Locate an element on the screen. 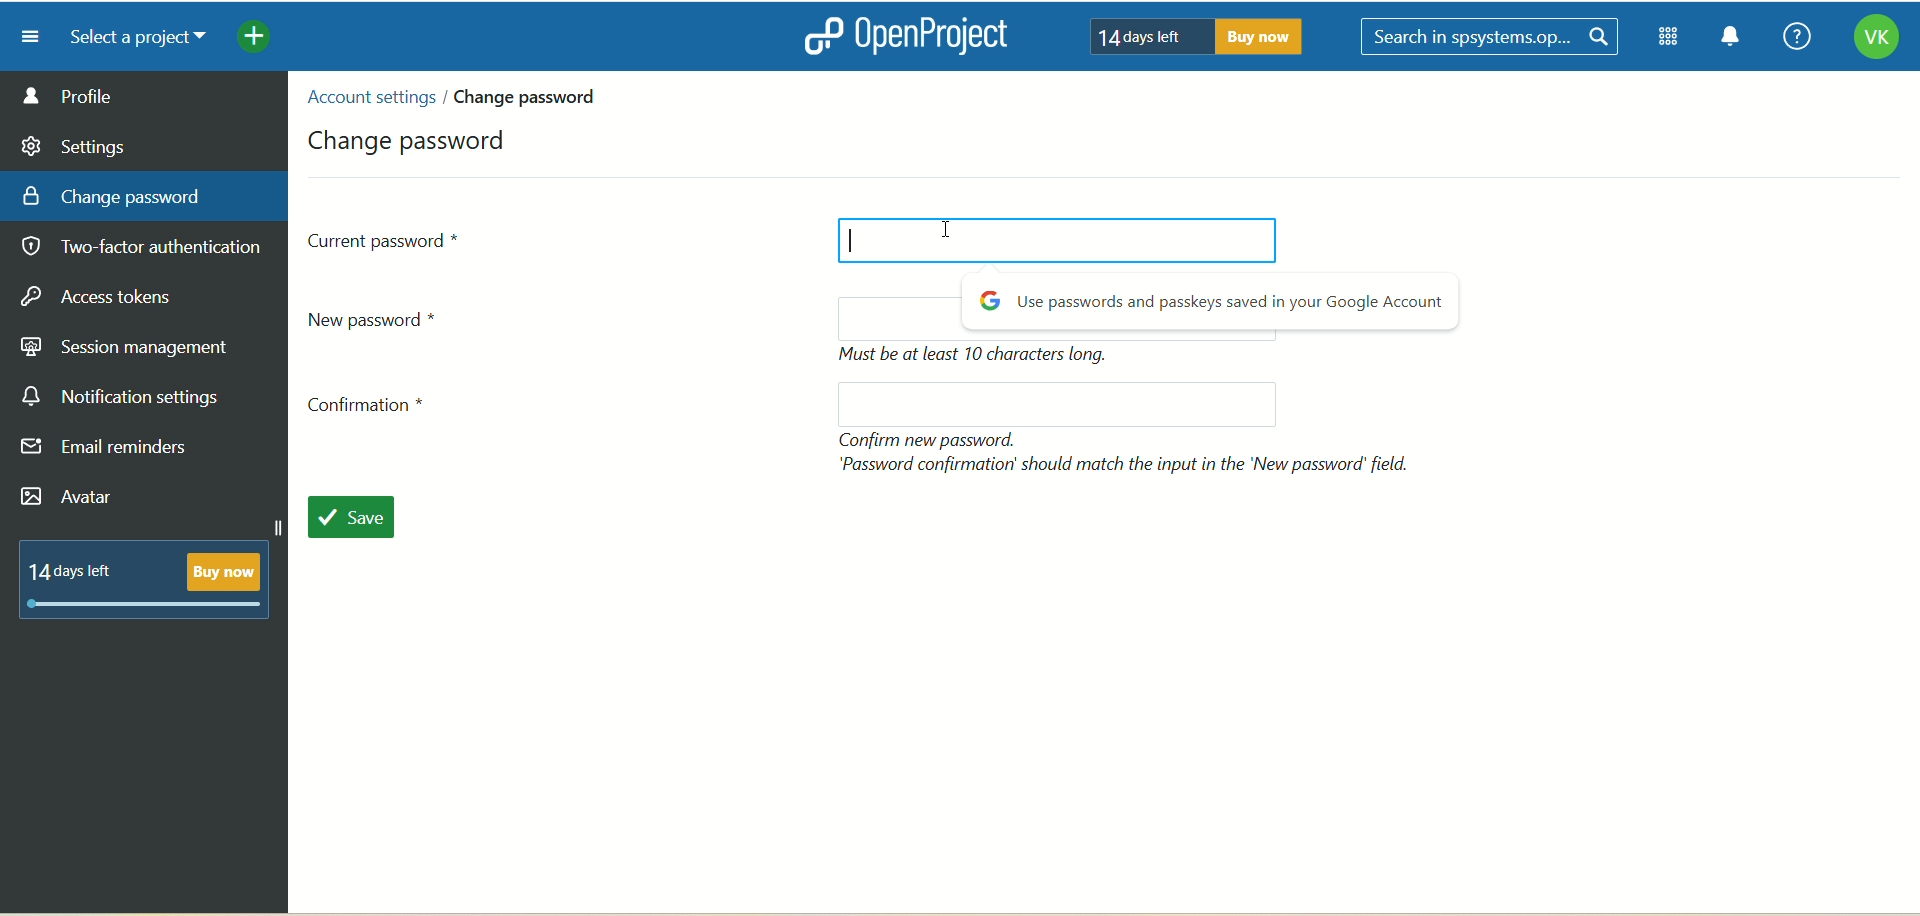 This screenshot has height=916, width=1920. confirmation is located at coordinates (373, 410).